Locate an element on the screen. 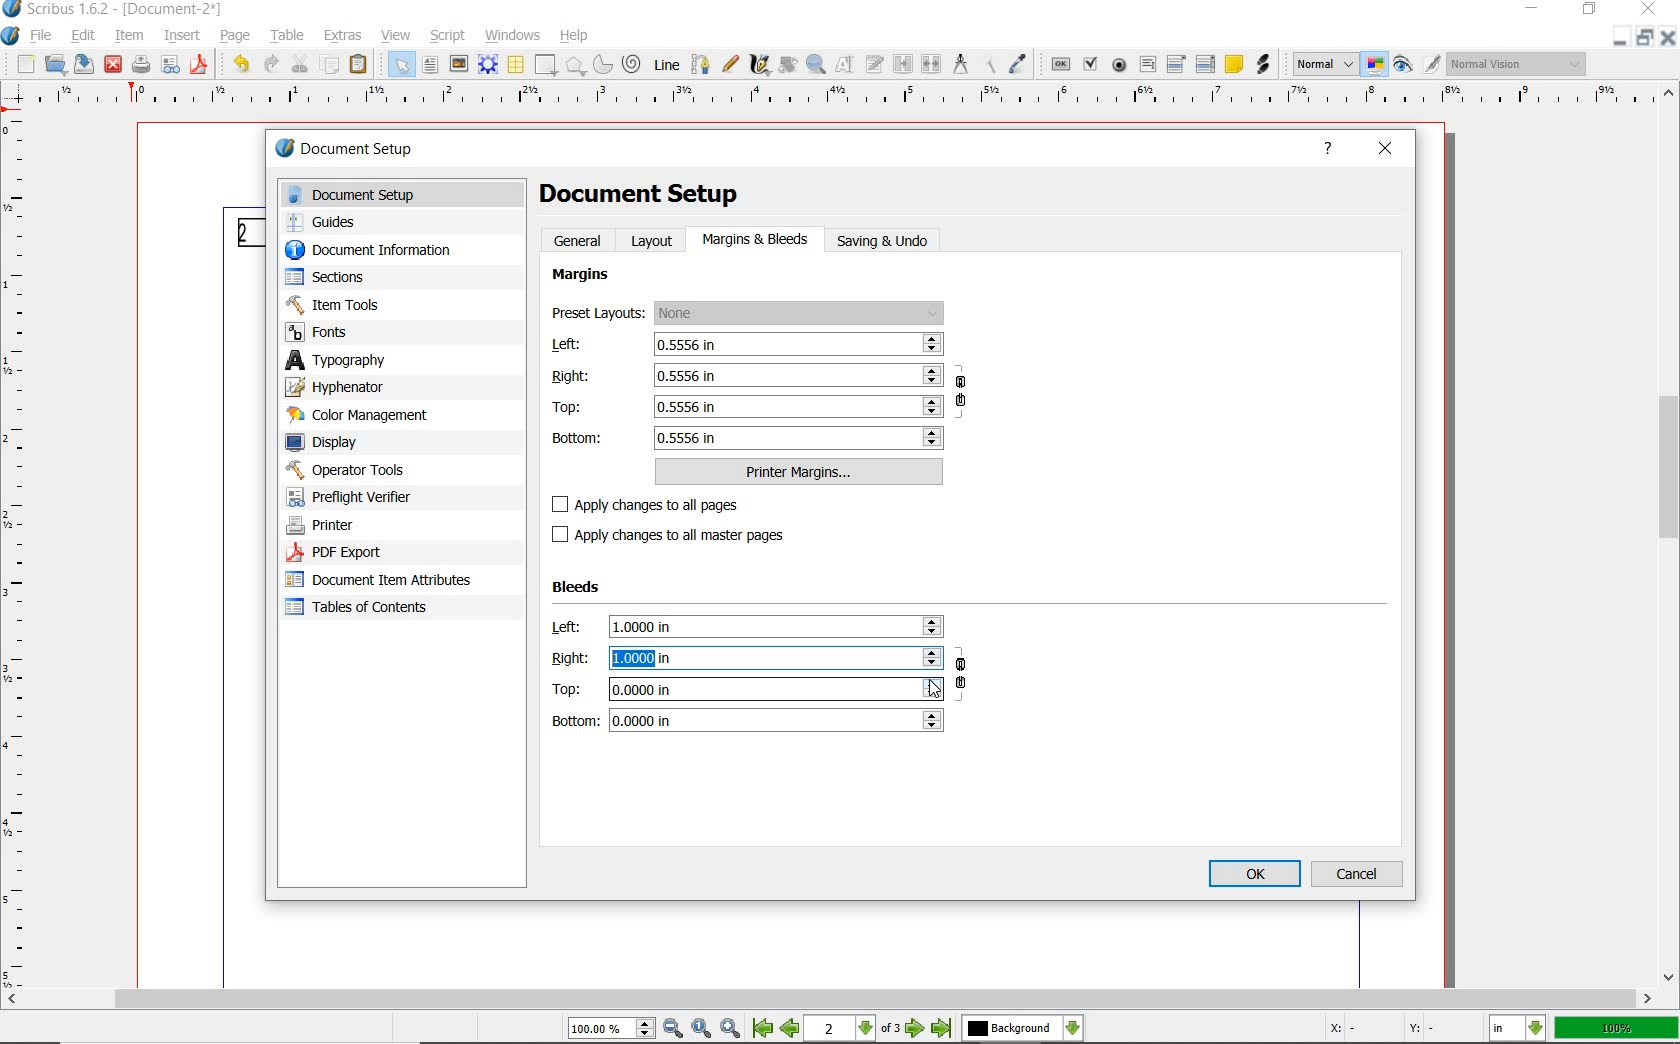 The height and width of the screenshot is (1044, 1680). margins & bleeds is located at coordinates (756, 241).